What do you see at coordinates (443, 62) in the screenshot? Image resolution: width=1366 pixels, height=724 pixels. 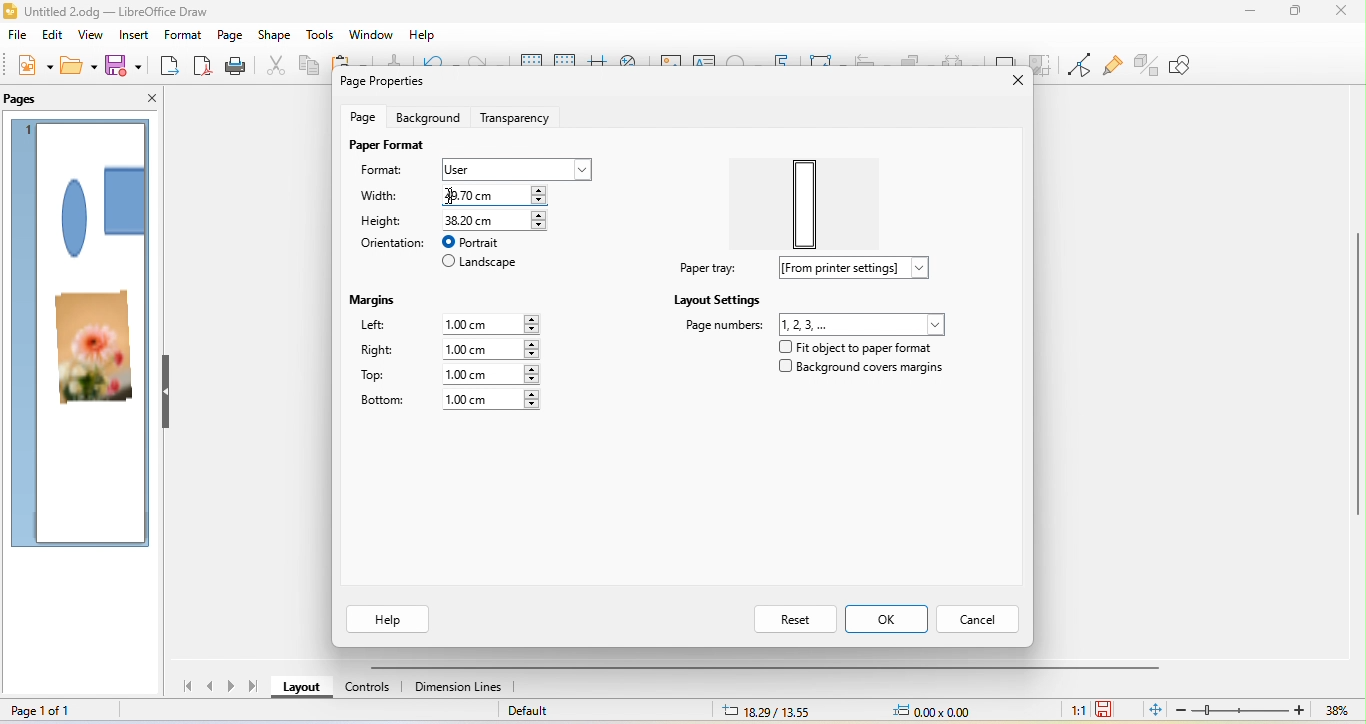 I see `undo` at bounding box center [443, 62].